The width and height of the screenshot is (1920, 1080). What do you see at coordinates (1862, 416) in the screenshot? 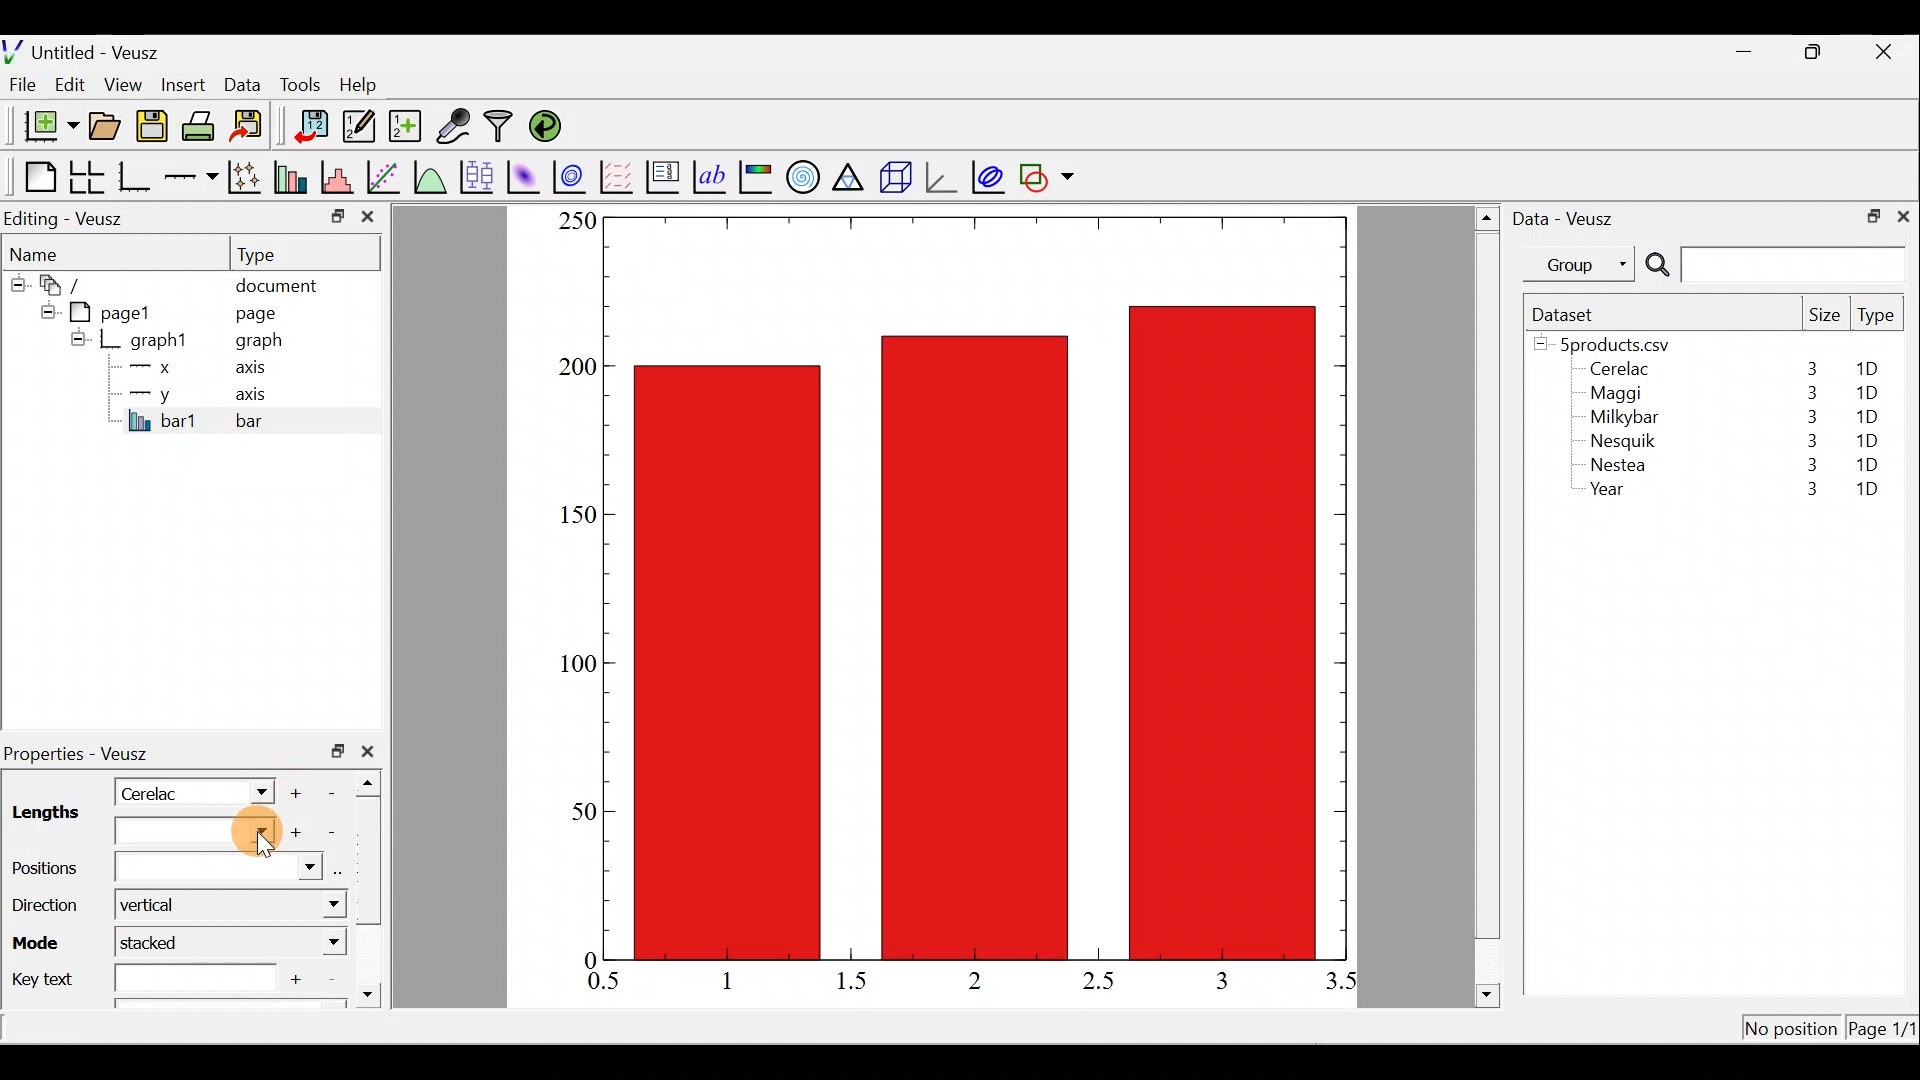
I see `1D` at bounding box center [1862, 416].